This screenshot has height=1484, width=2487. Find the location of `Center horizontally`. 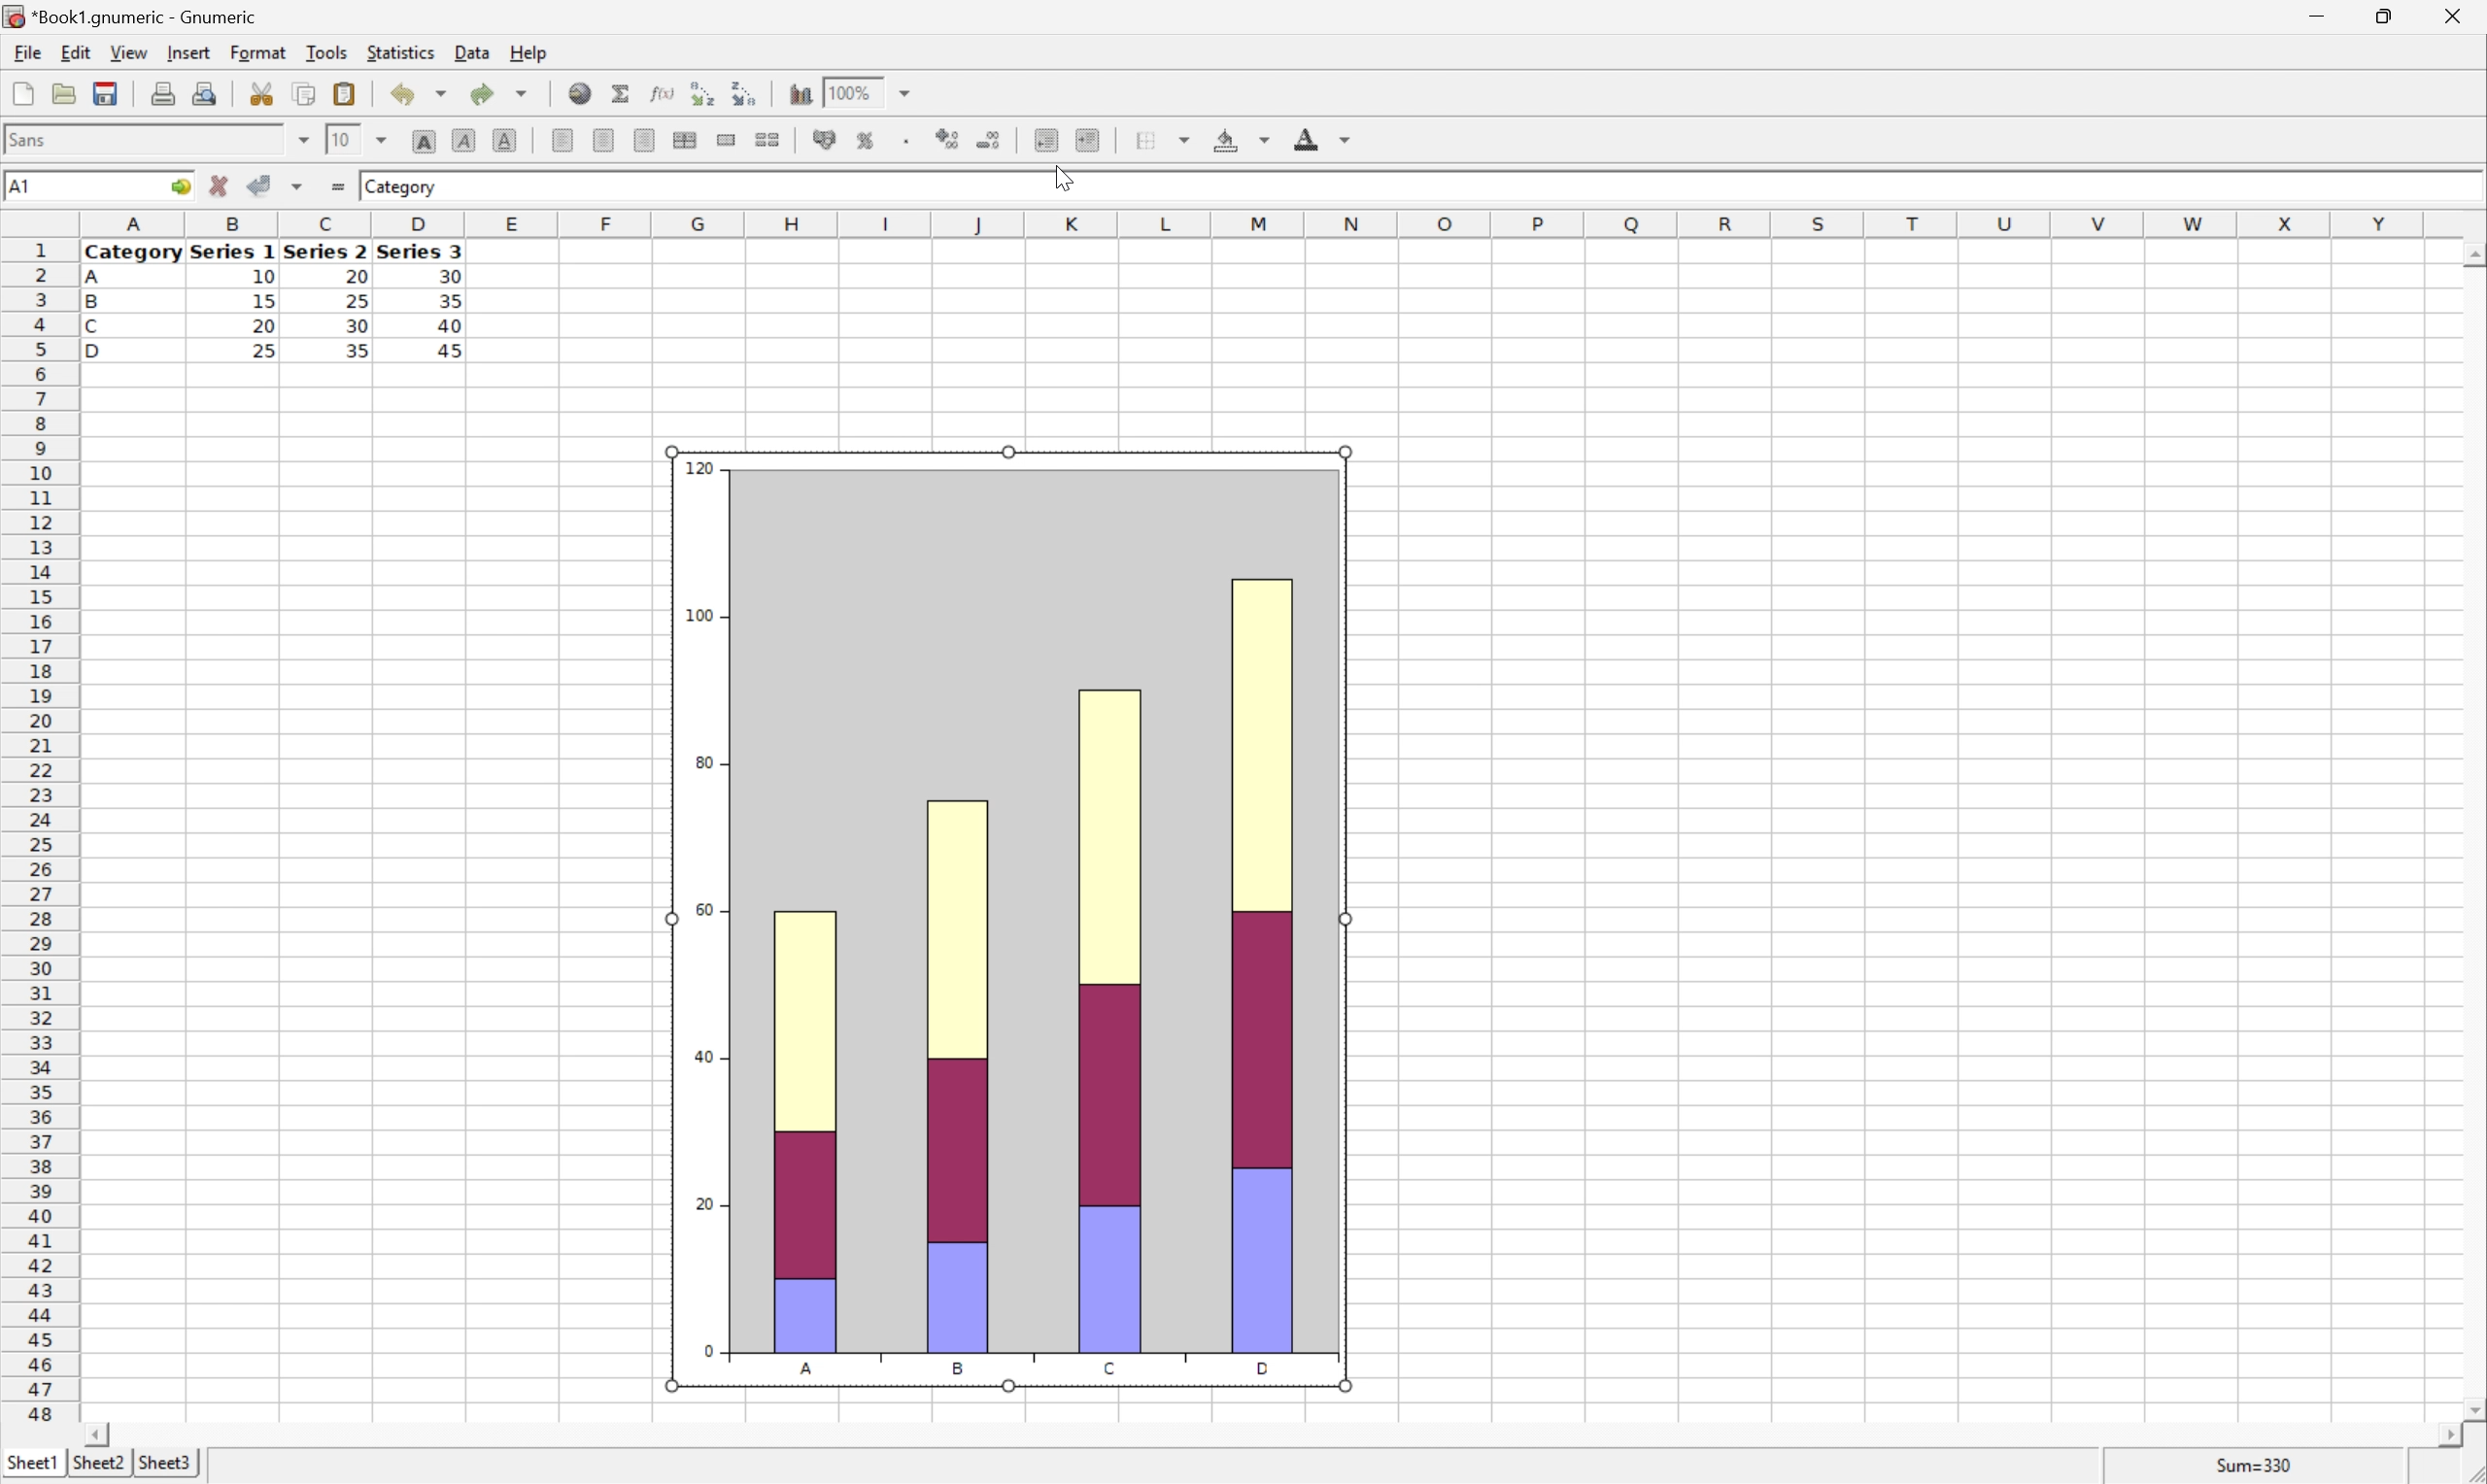

Center horizontally is located at coordinates (605, 138).